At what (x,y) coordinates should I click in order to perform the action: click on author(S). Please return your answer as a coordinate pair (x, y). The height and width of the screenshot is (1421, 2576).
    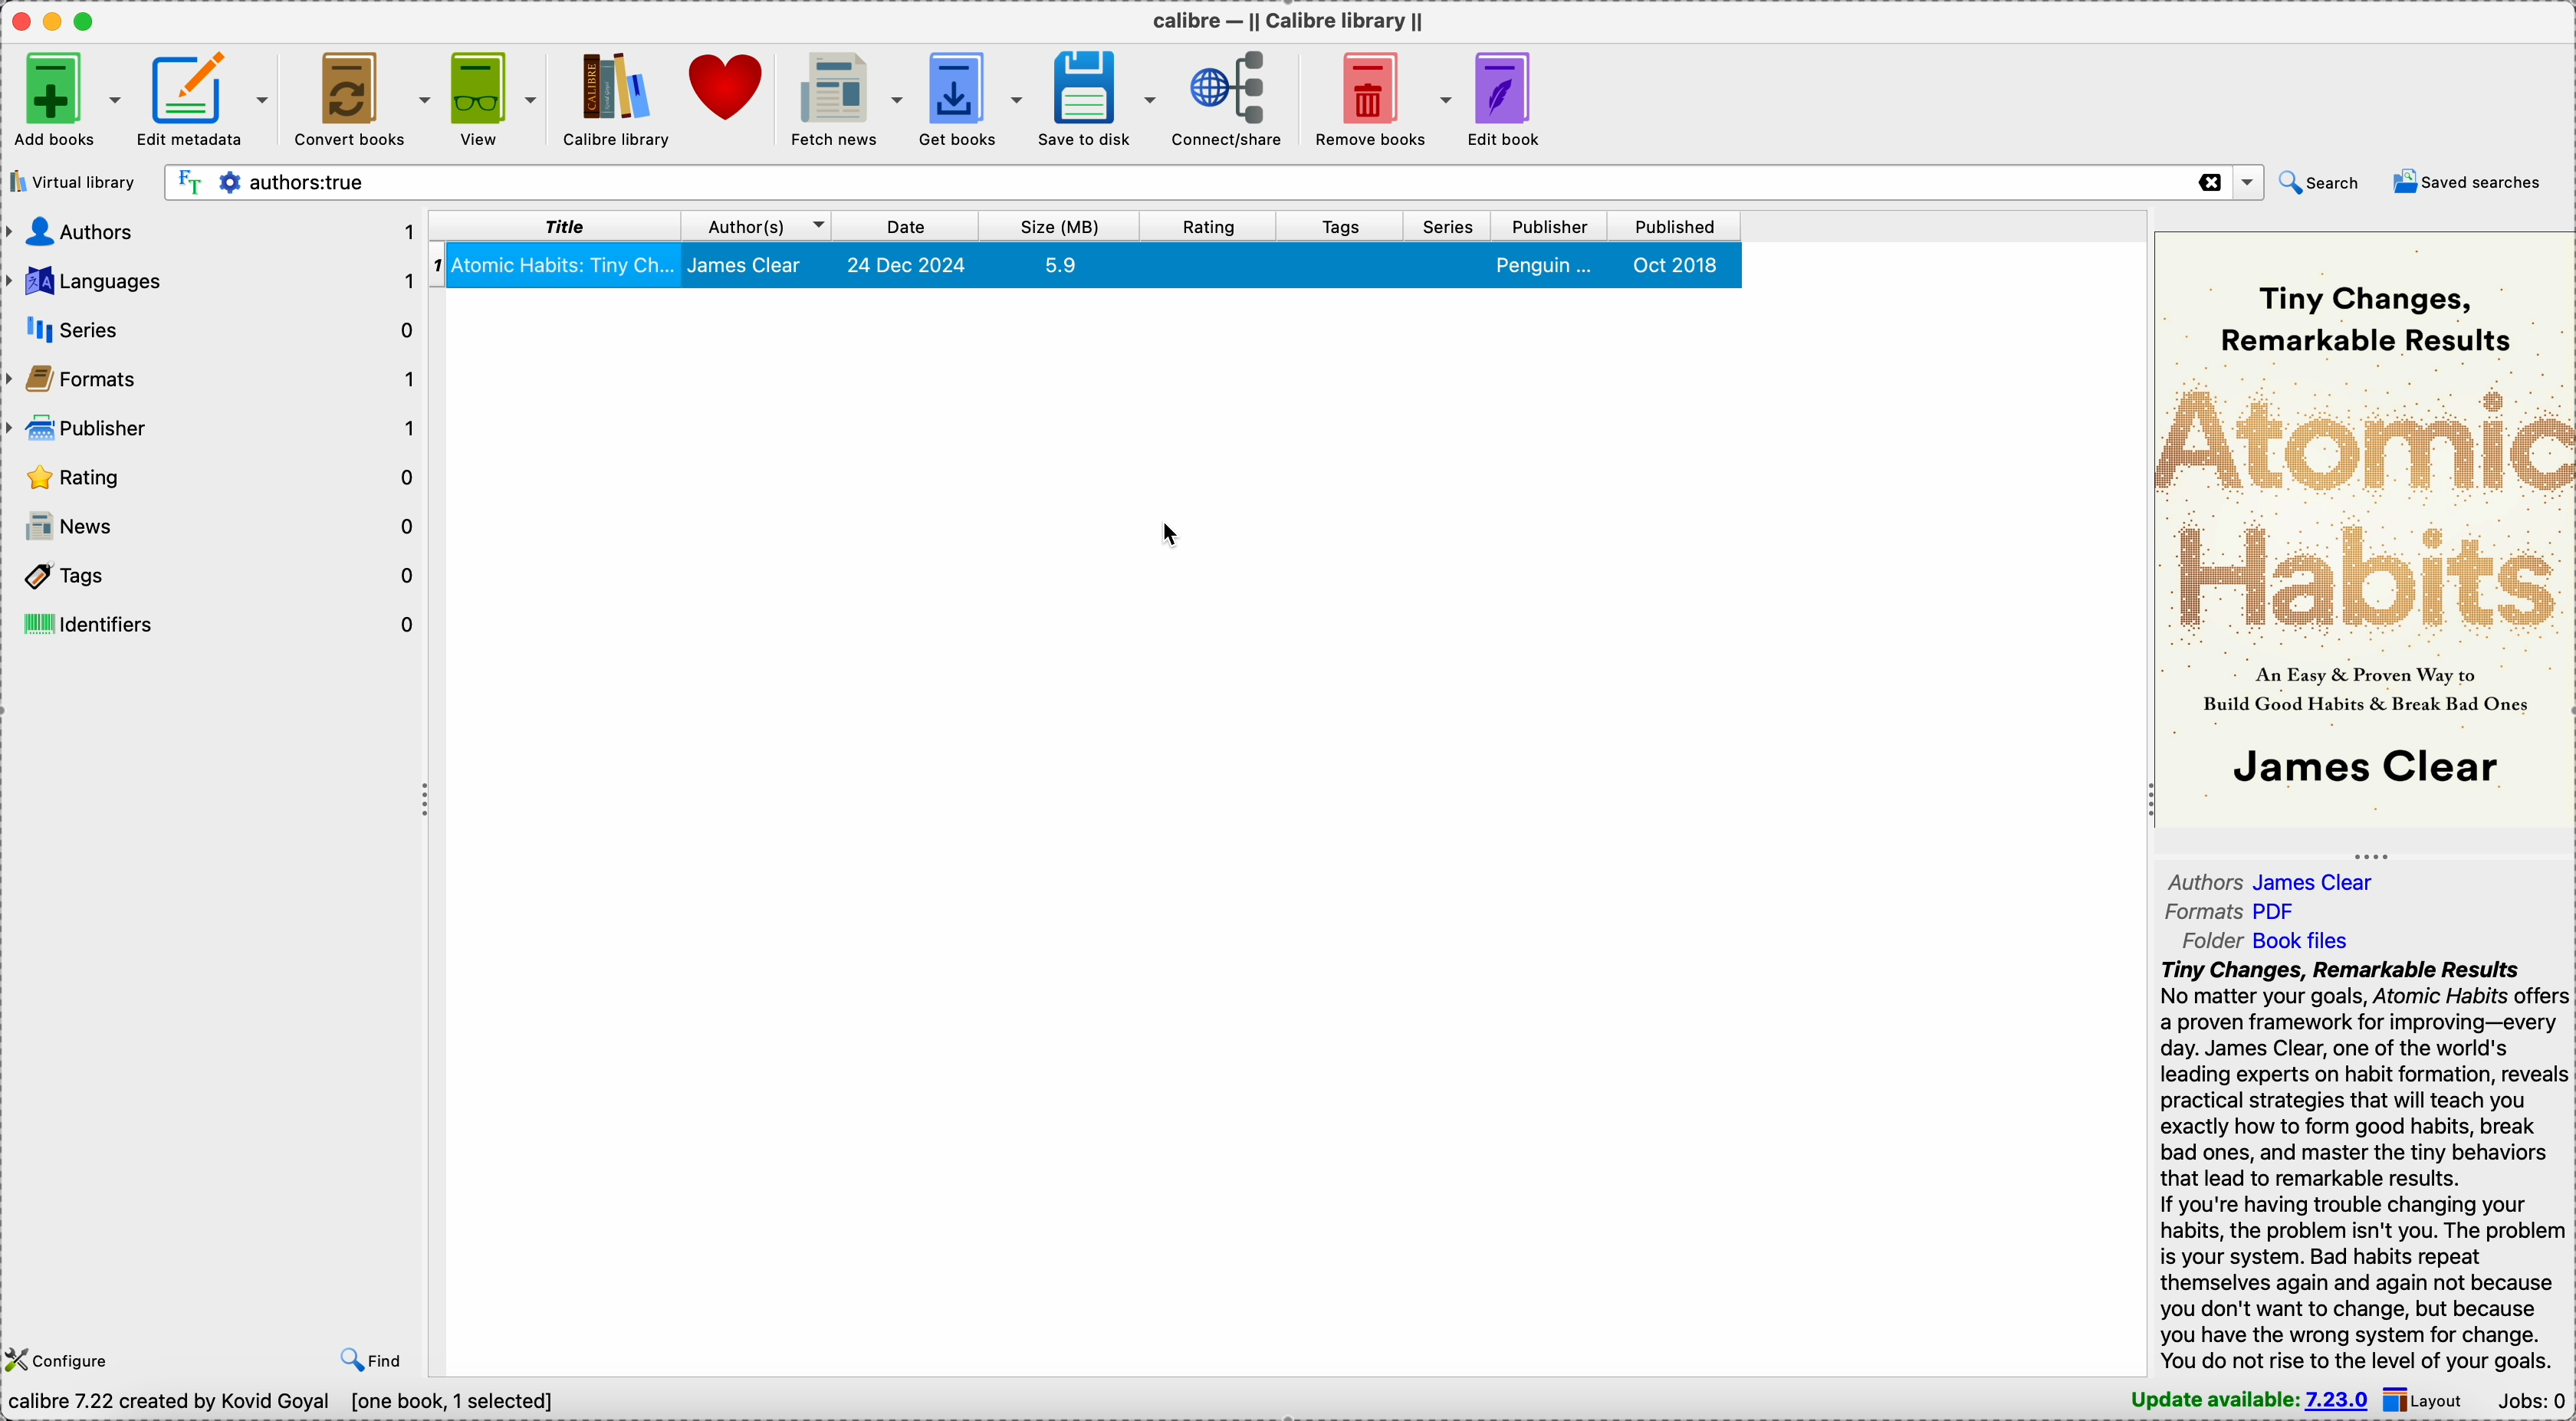
    Looking at the image, I should click on (755, 225).